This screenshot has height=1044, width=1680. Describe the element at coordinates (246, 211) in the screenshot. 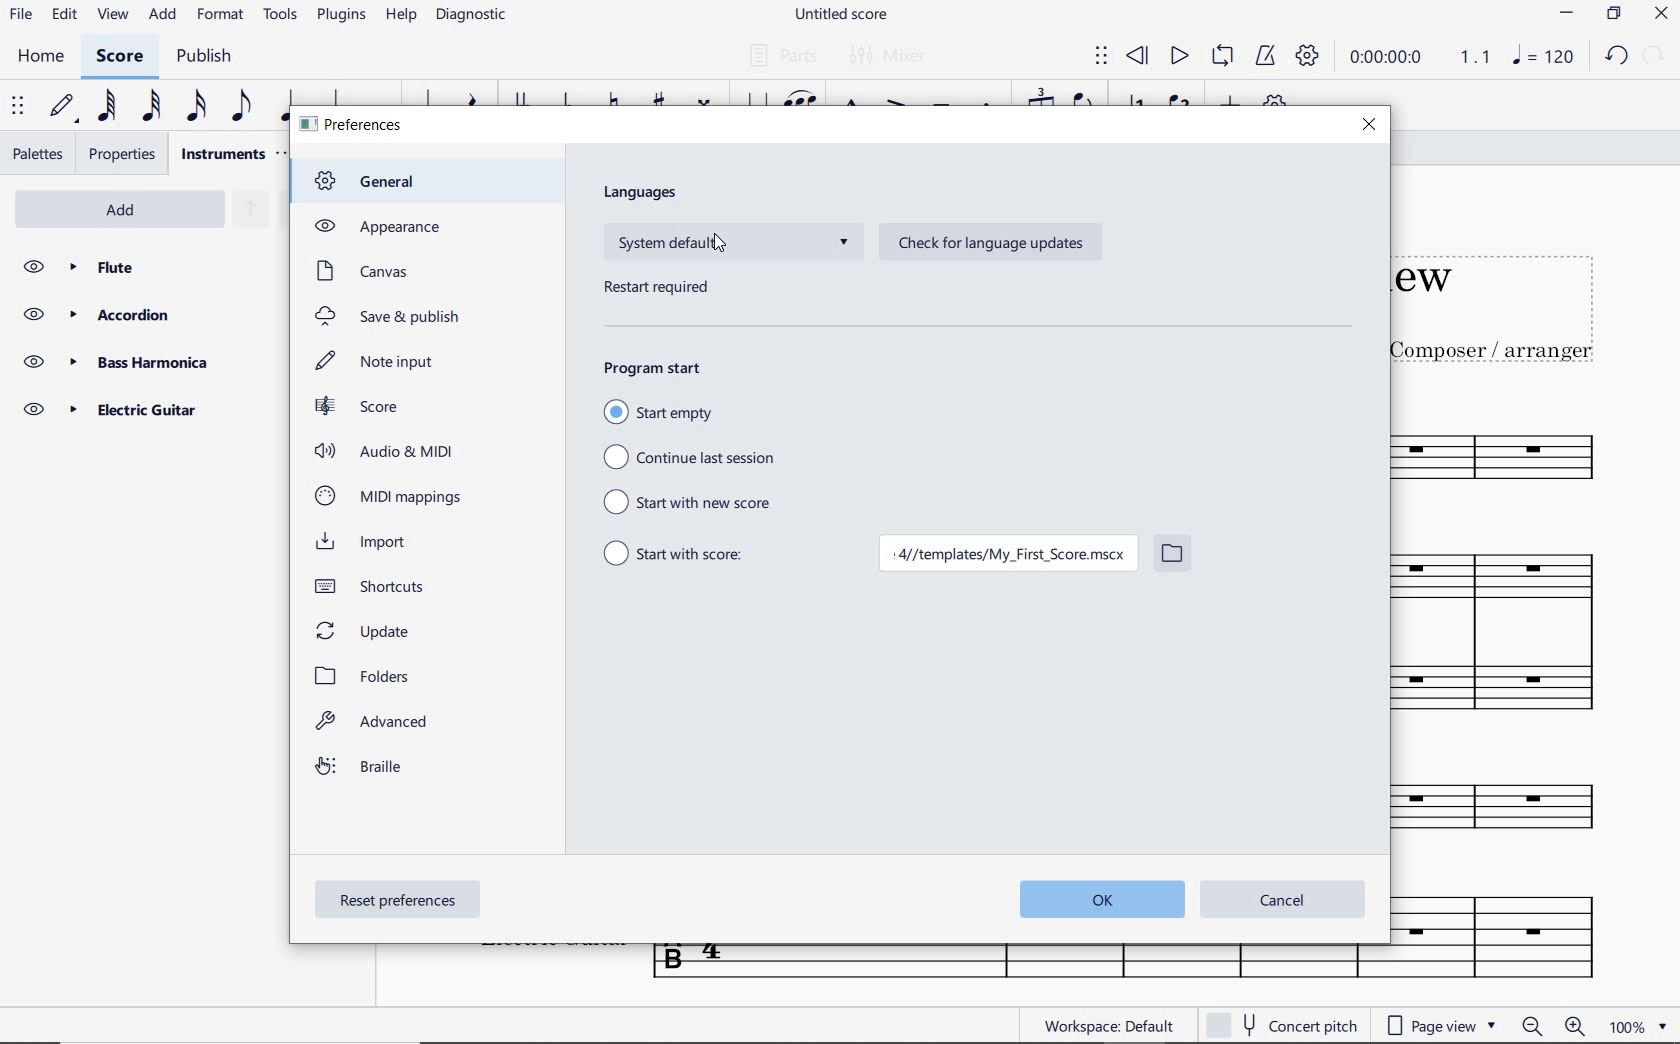

I see `MOVE SELECTED STAVES UP` at that location.